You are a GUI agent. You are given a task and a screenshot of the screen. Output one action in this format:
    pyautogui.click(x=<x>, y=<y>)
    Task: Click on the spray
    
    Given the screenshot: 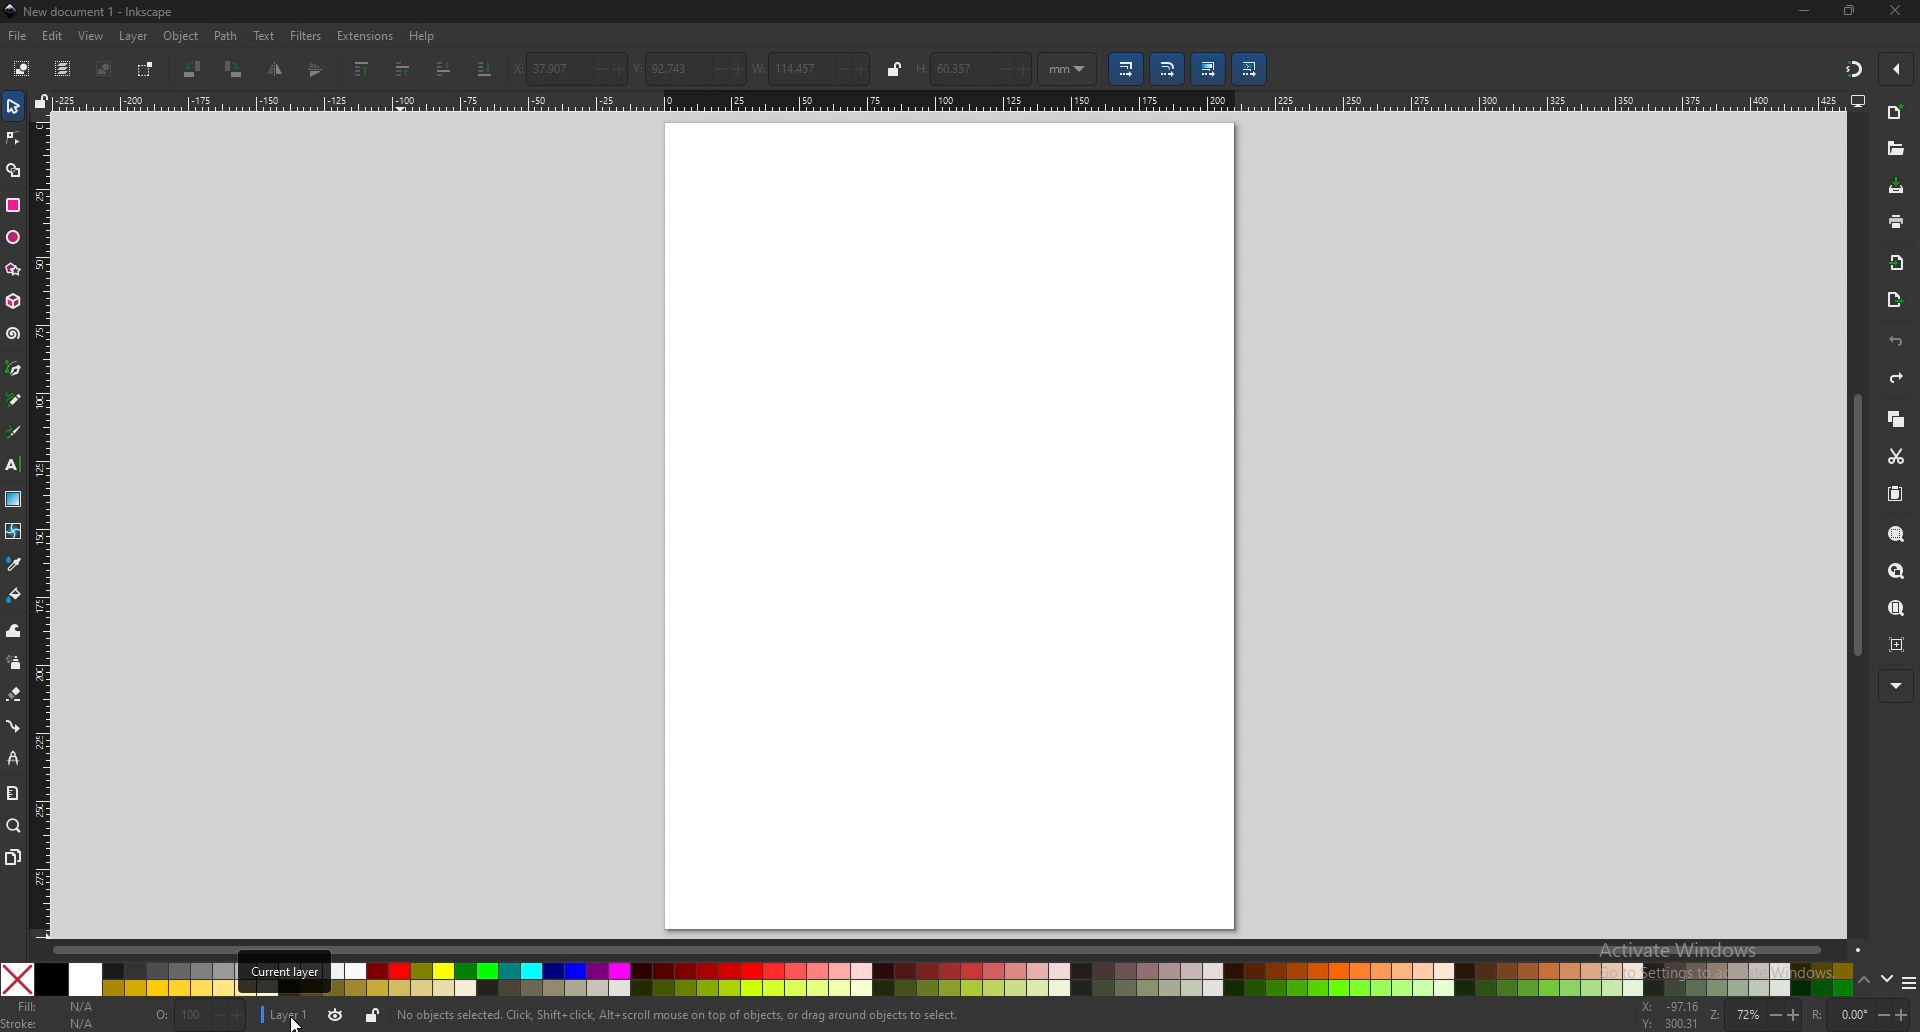 What is the action you would take?
    pyautogui.click(x=14, y=661)
    